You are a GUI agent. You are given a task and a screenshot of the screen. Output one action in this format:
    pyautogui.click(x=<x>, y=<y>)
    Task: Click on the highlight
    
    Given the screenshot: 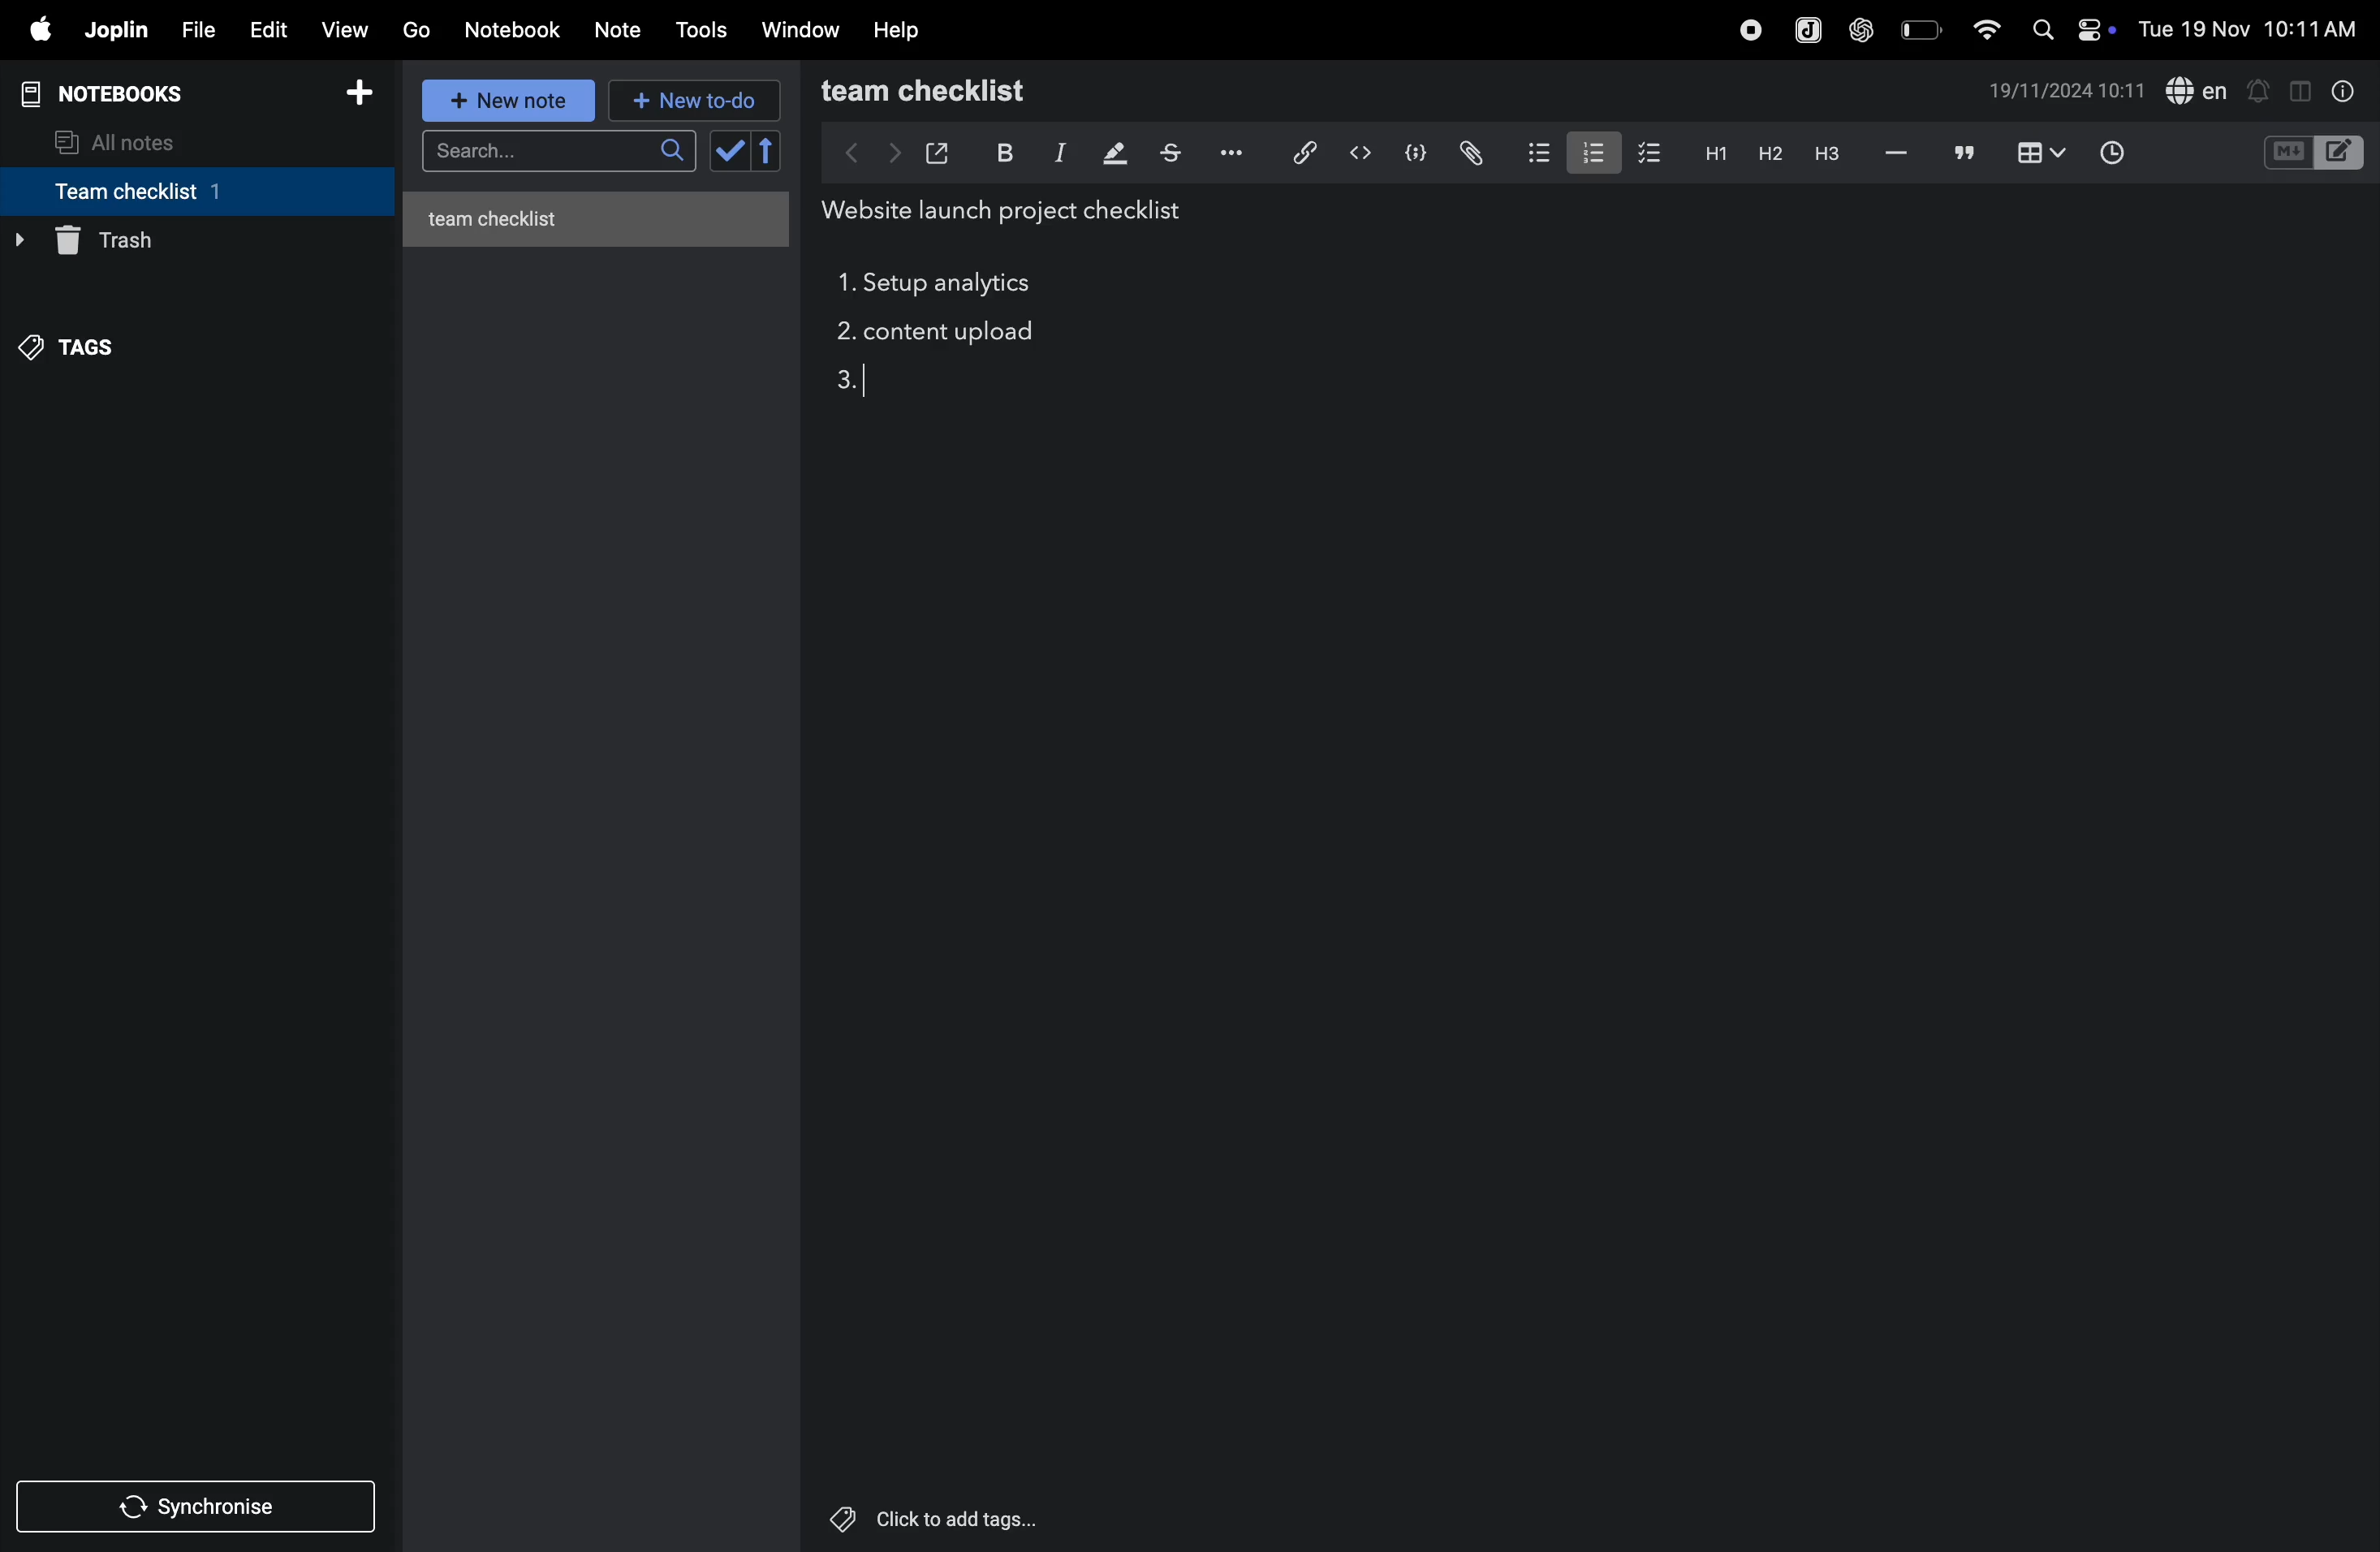 What is the action you would take?
    pyautogui.click(x=1112, y=154)
    